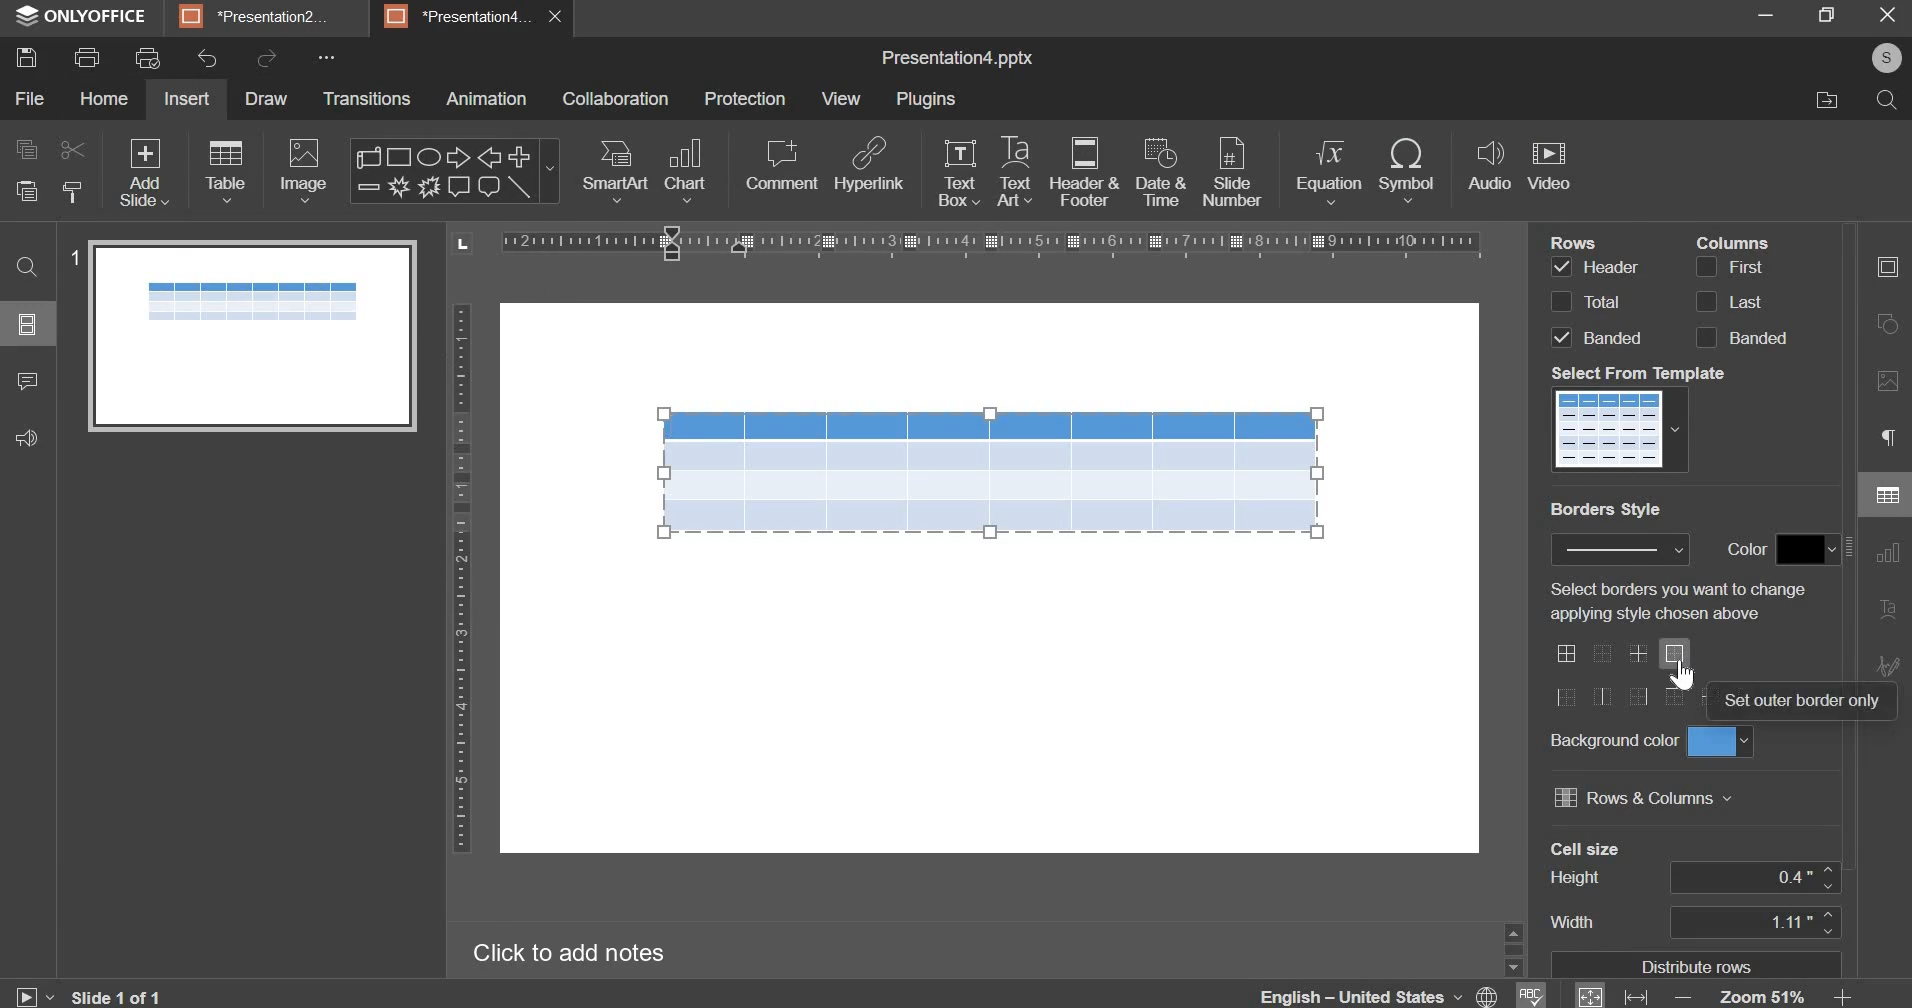  Describe the element at coordinates (1783, 549) in the screenshot. I see `color ` at that location.